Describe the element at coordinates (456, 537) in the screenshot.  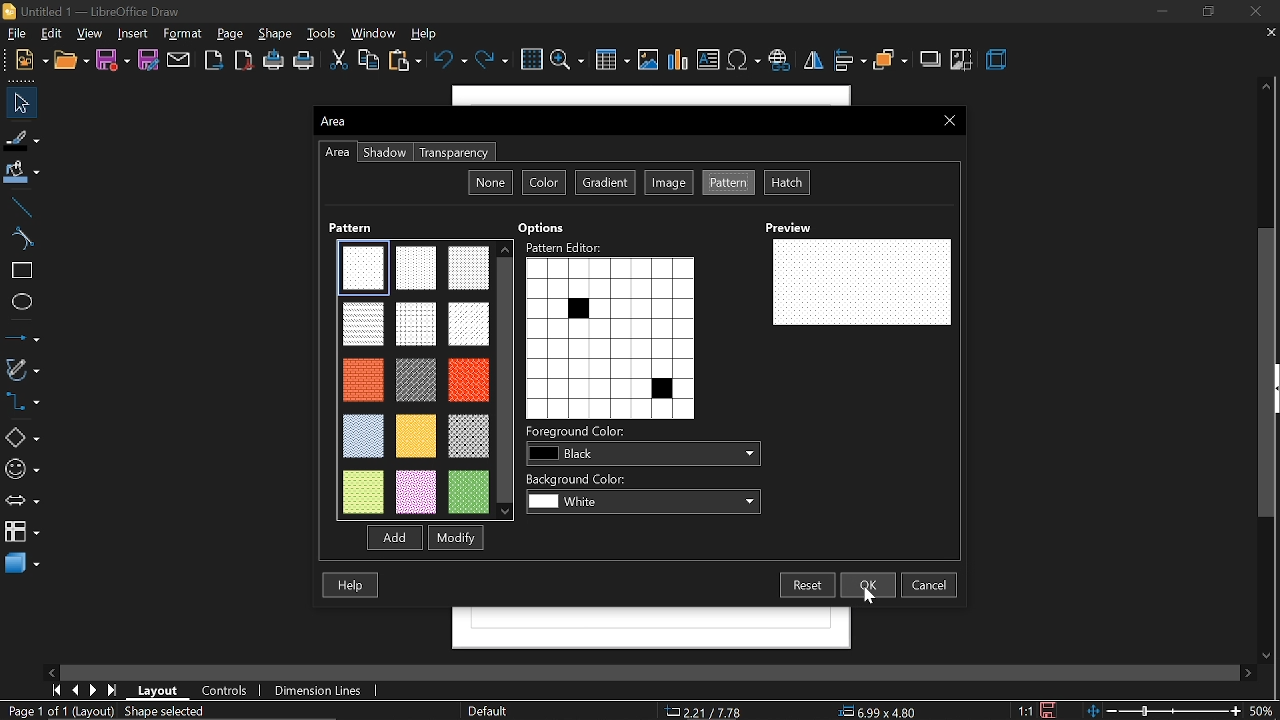
I see `modify` at that location.